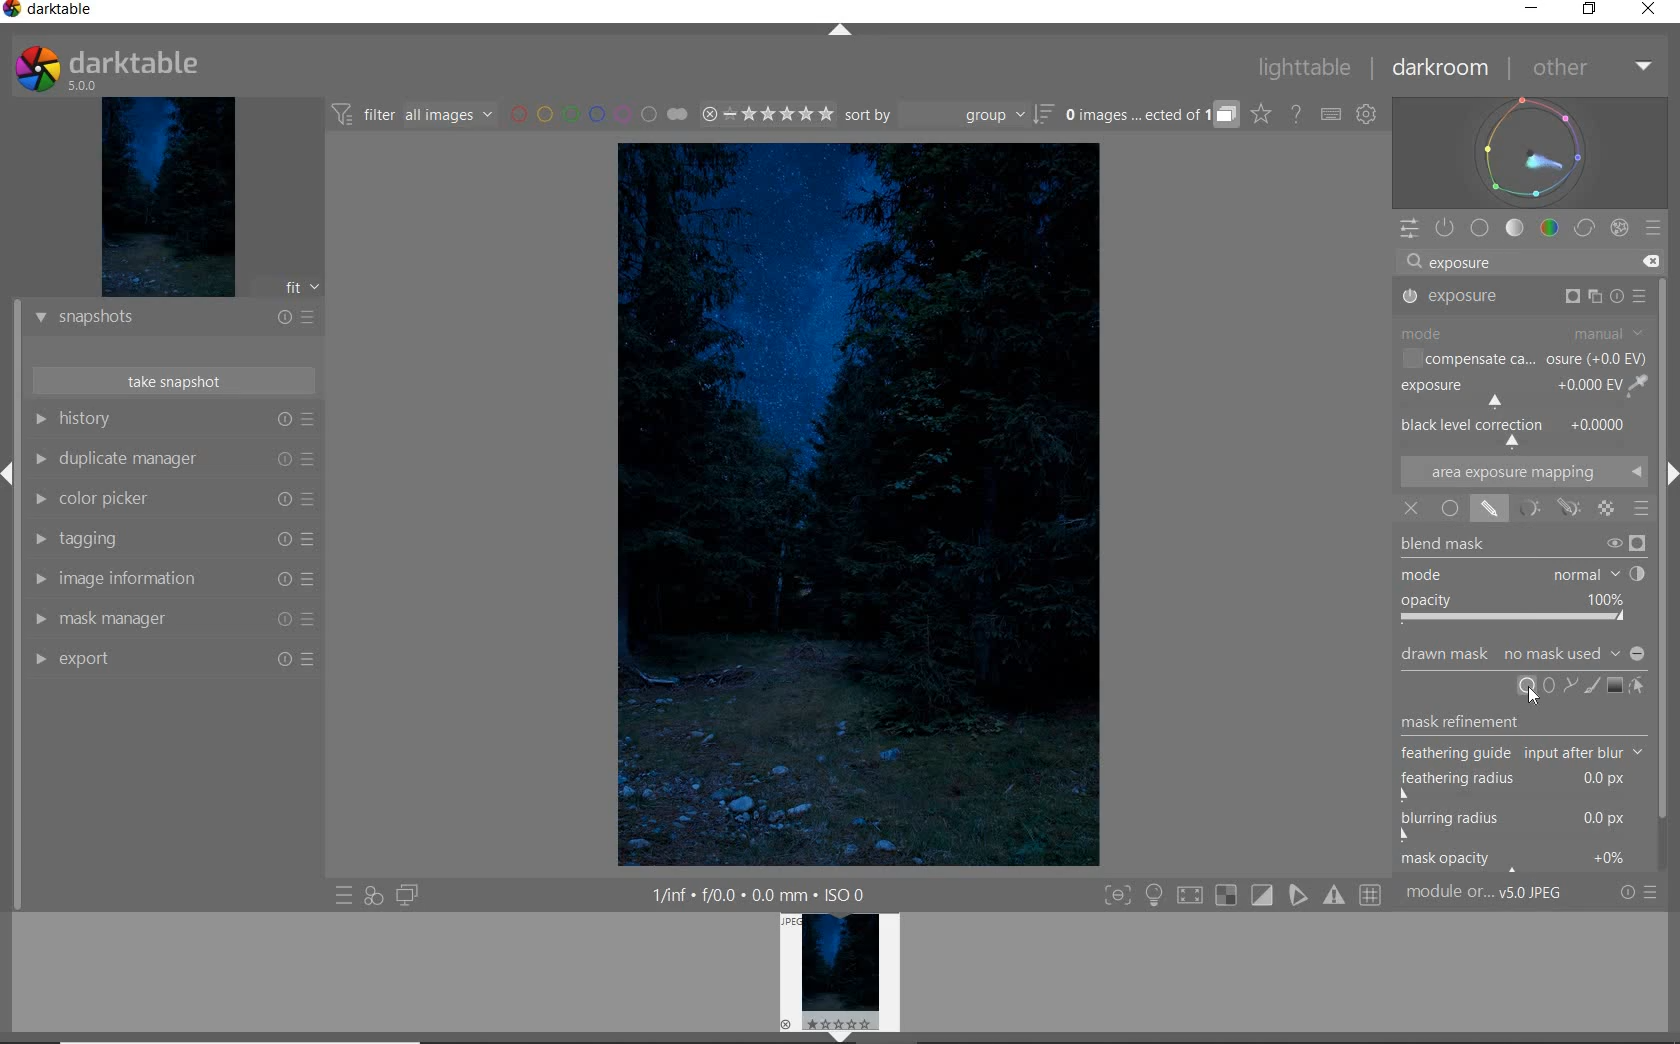  I want to click on EXPORT, so click(173, 661).